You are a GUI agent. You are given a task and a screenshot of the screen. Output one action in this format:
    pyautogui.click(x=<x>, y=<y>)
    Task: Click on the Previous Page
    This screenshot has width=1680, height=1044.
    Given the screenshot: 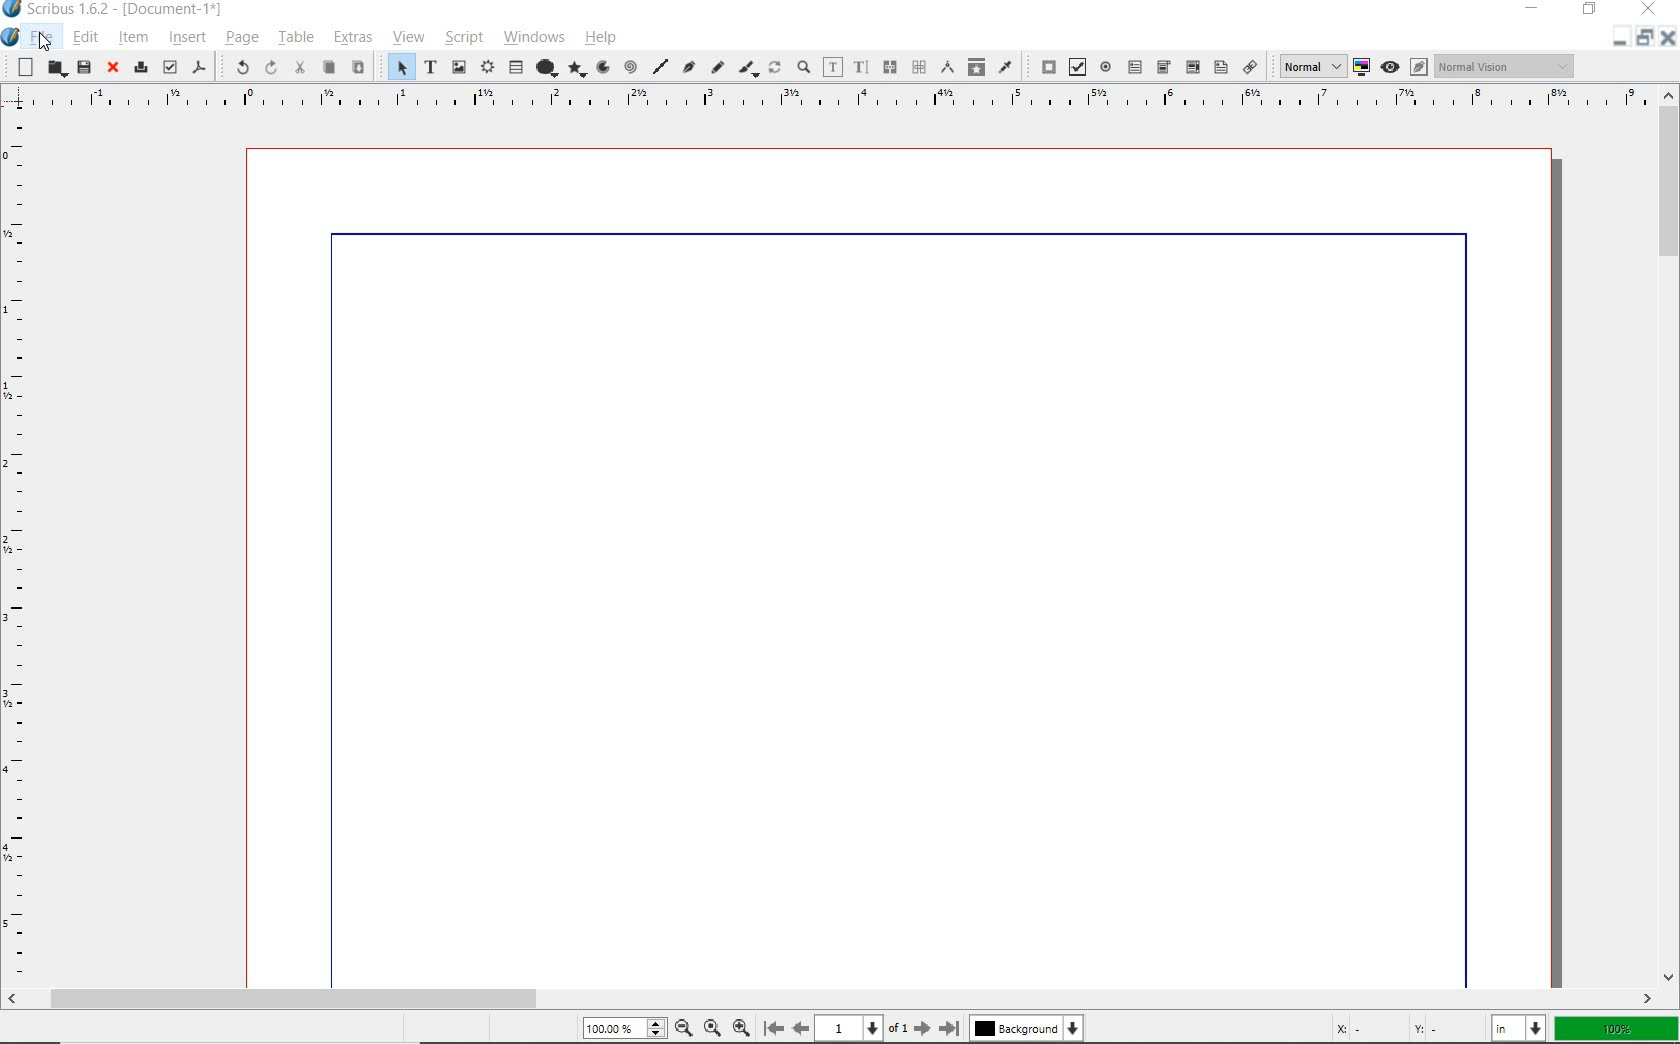 What is the action you would take?
    pyautogui.click(x=798, y=1028)
    